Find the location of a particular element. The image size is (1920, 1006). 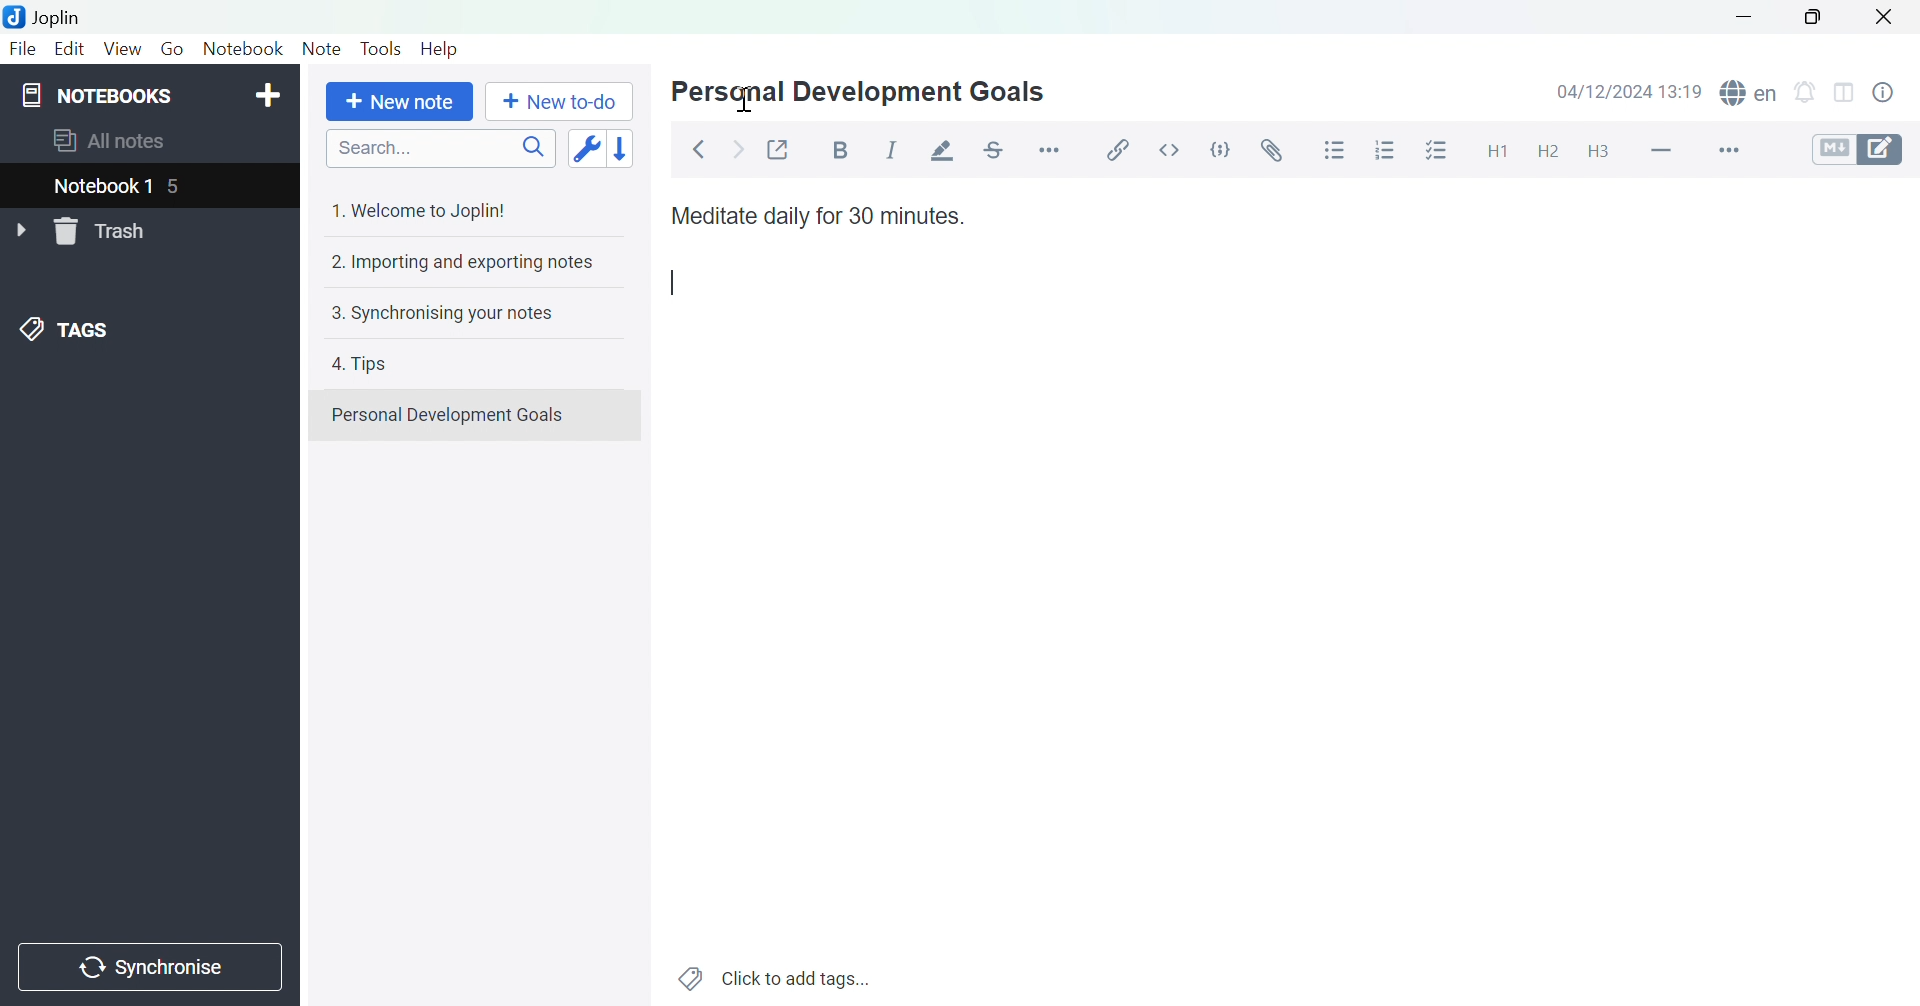

Meditate daily for 30 minutes is located at coordinates (817, 215).